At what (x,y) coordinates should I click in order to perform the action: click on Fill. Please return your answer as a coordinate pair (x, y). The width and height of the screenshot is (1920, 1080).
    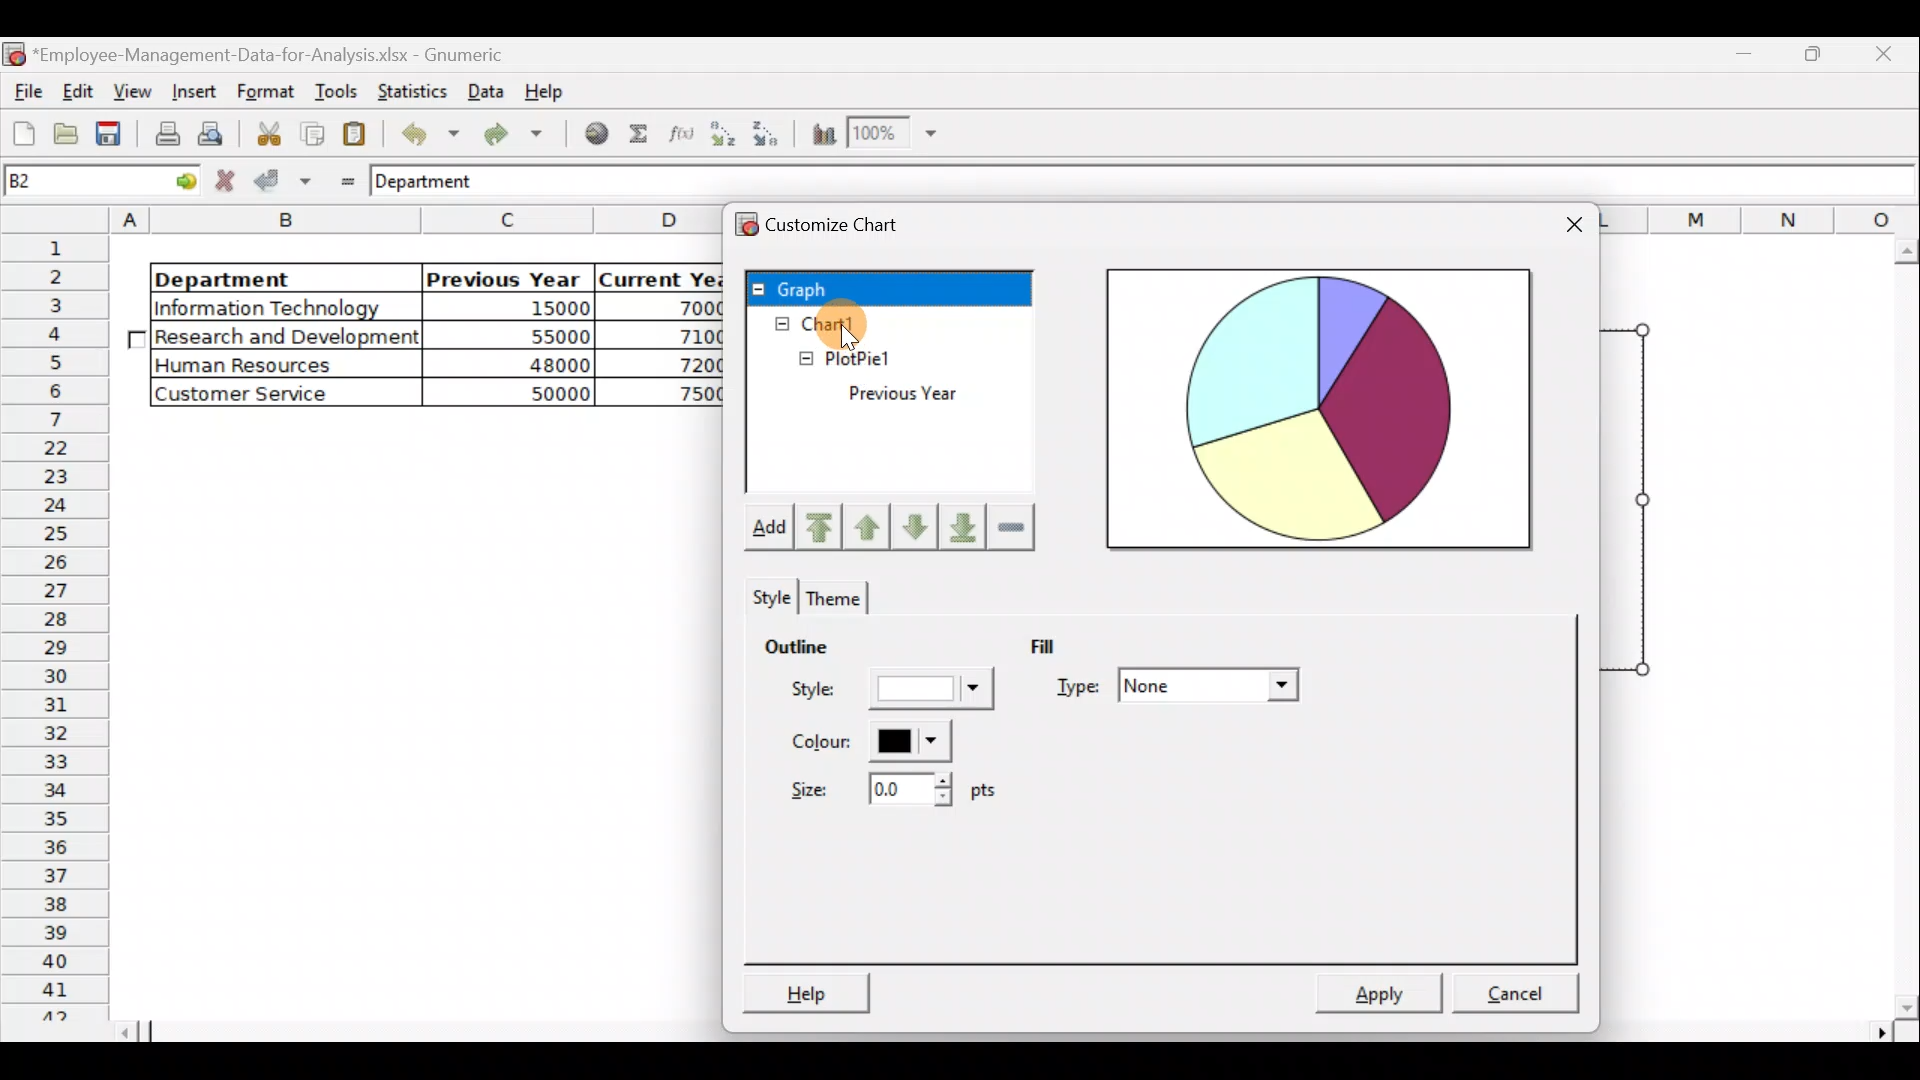
    Looking at the image, I should click on (1060, 648).